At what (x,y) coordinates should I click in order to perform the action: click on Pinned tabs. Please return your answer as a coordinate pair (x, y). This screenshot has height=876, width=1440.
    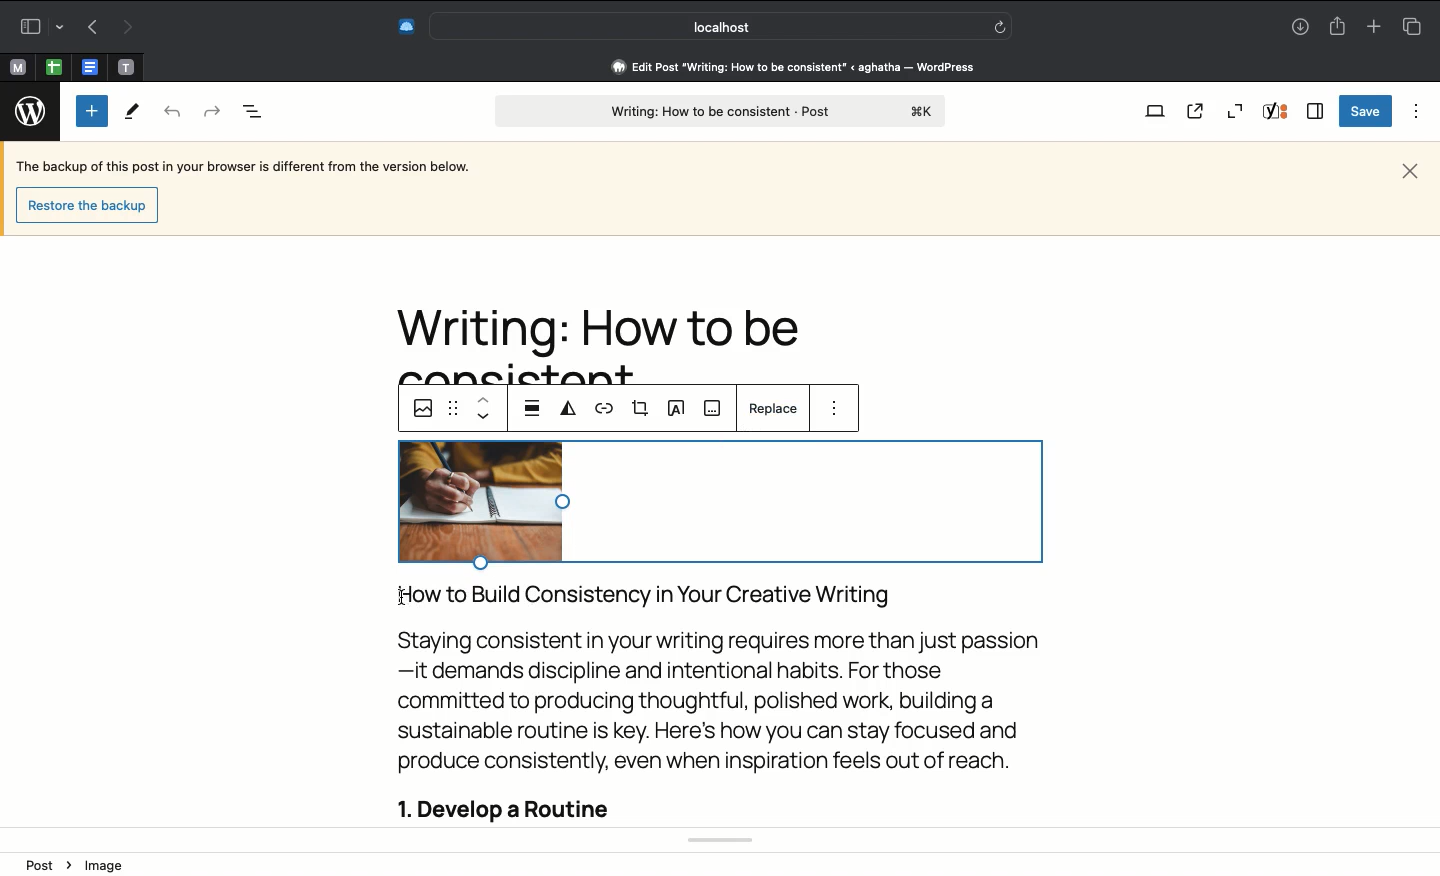
    Looking at the image, I should click on (19, 66).